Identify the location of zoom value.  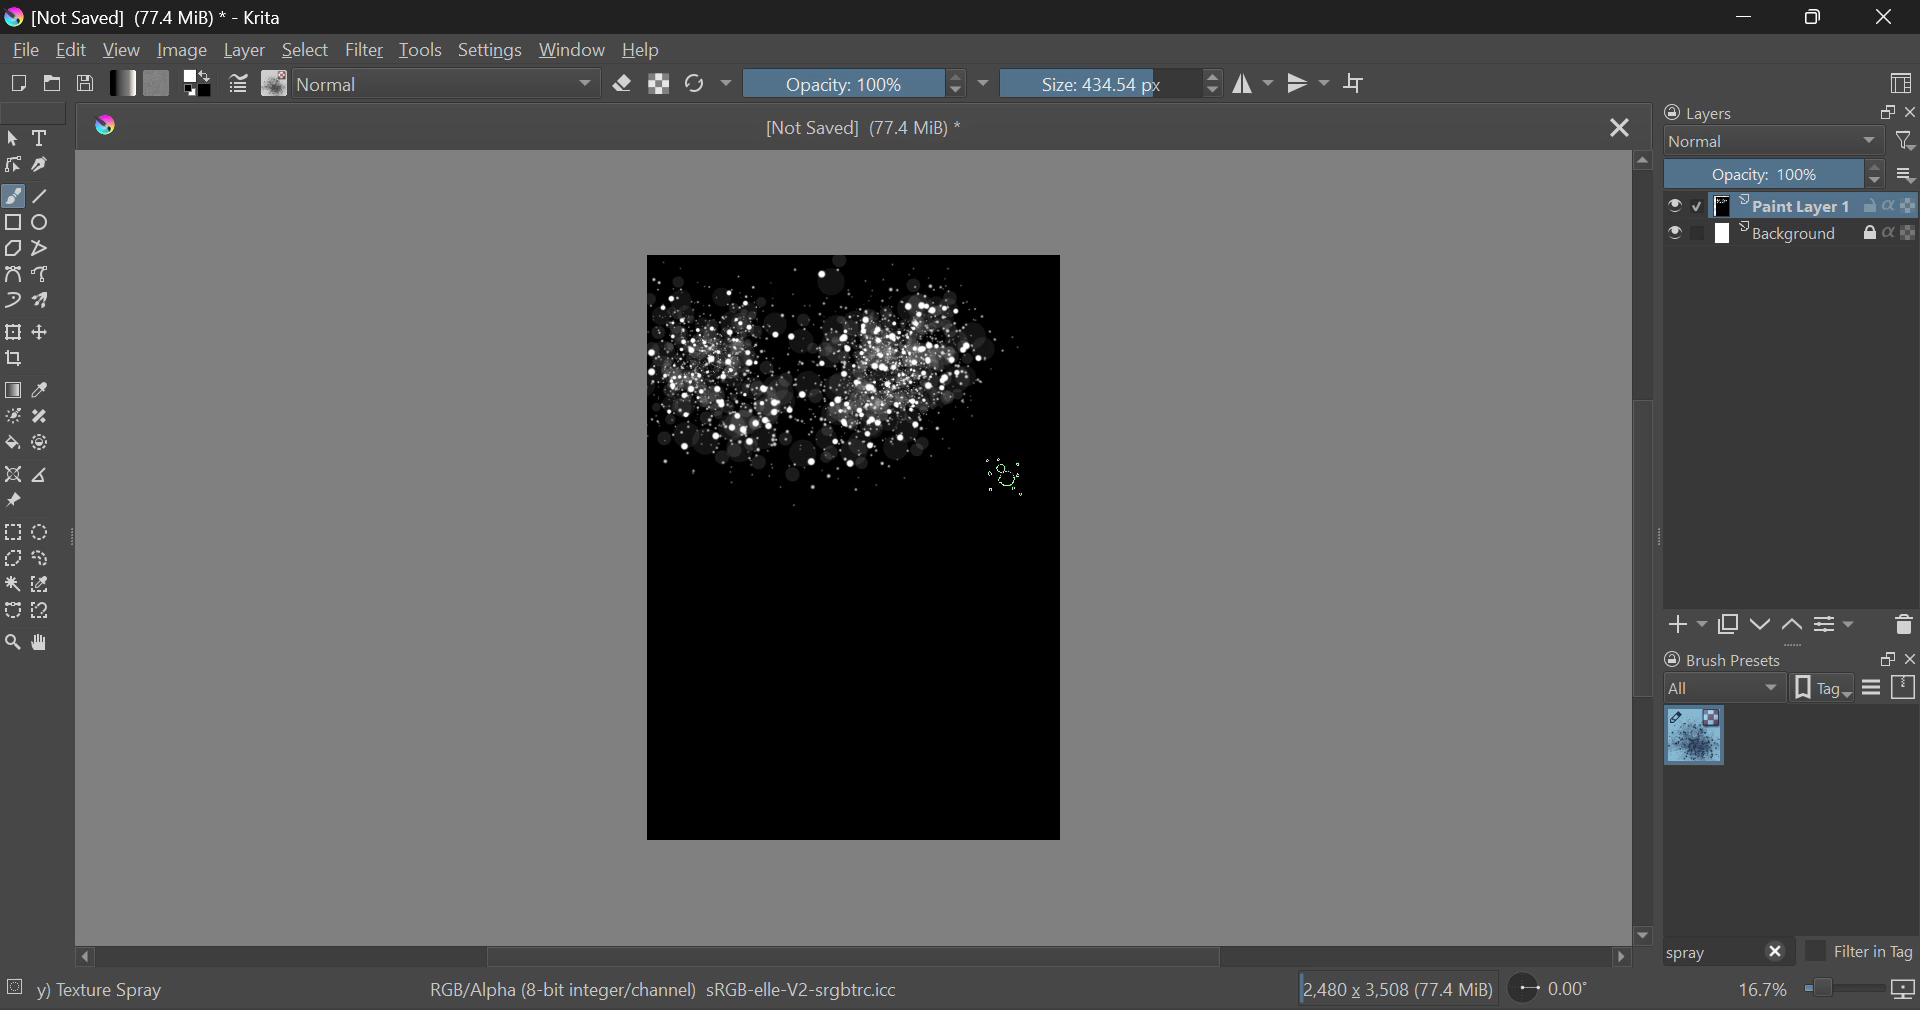
(1762, 991).